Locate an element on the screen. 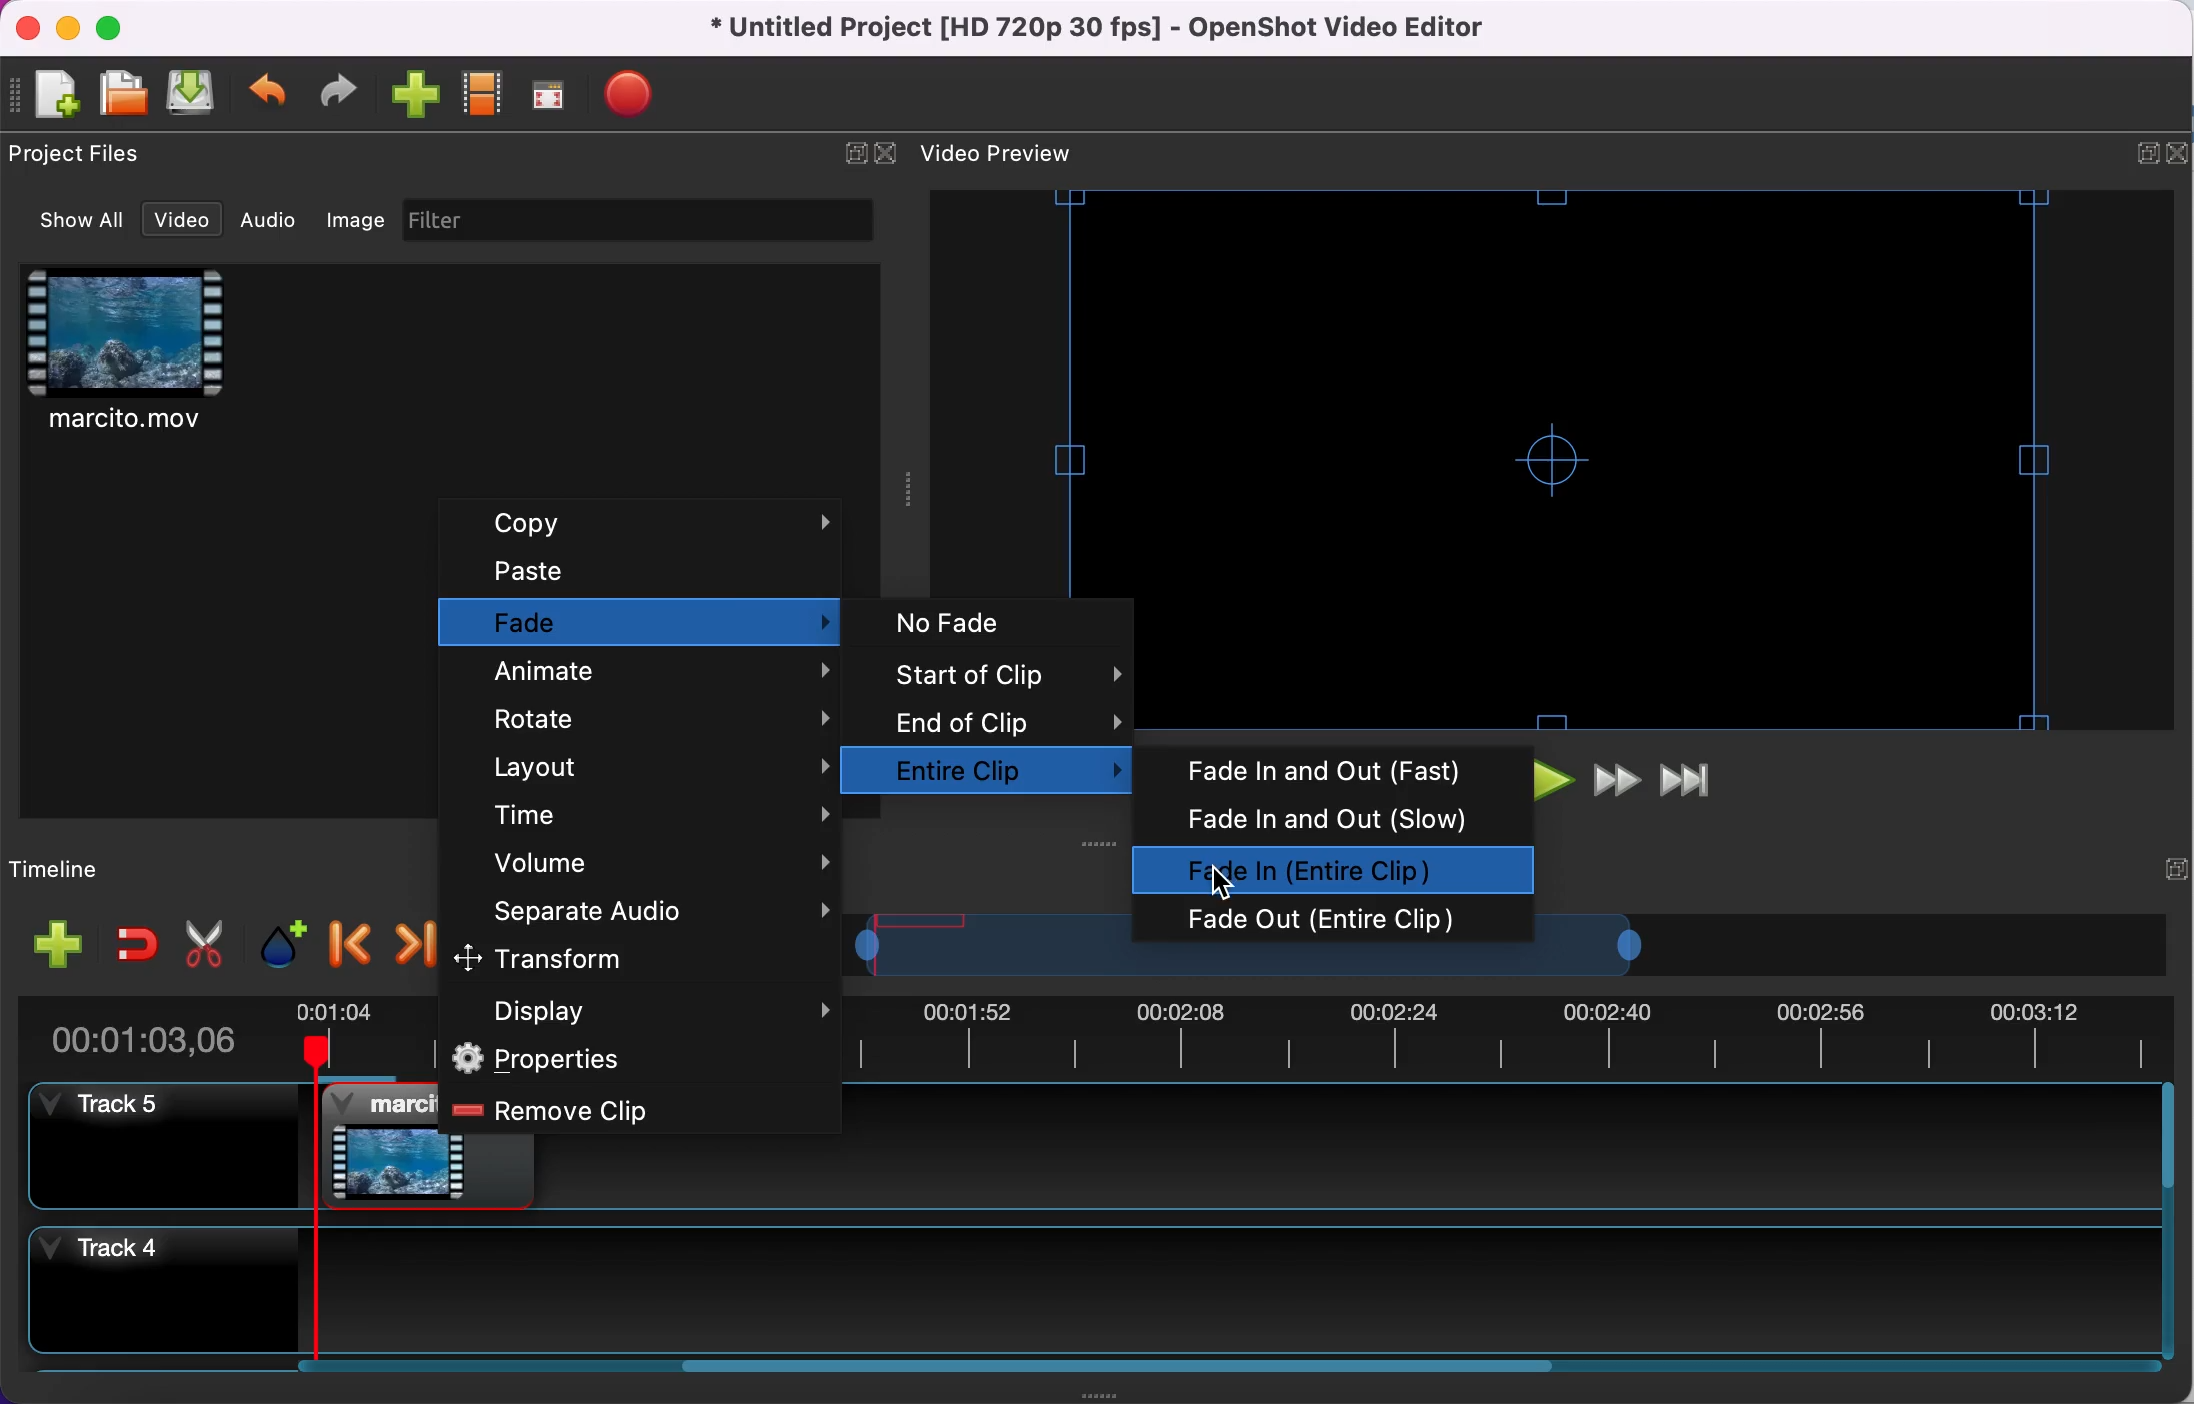 The width and height of the screenshot is (2194, 1404). choose profile is located at coordinates (483, 96).